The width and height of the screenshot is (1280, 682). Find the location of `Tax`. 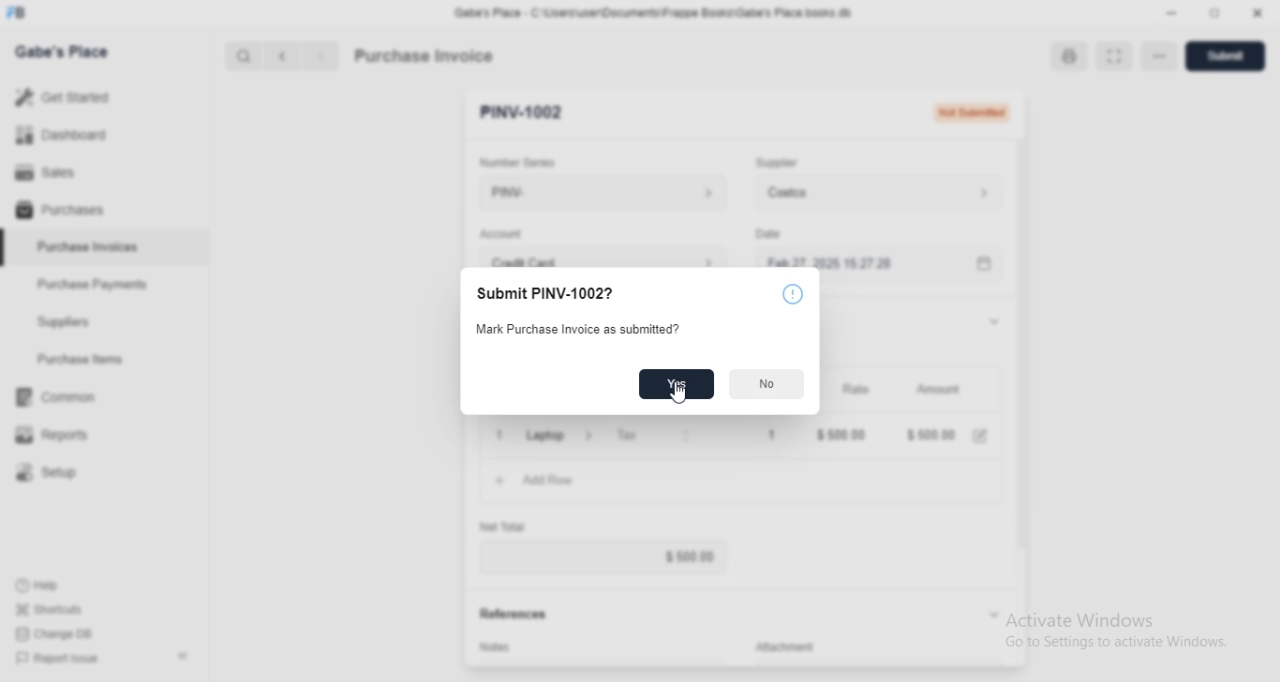

Tax is located at coordinates (651, 435).